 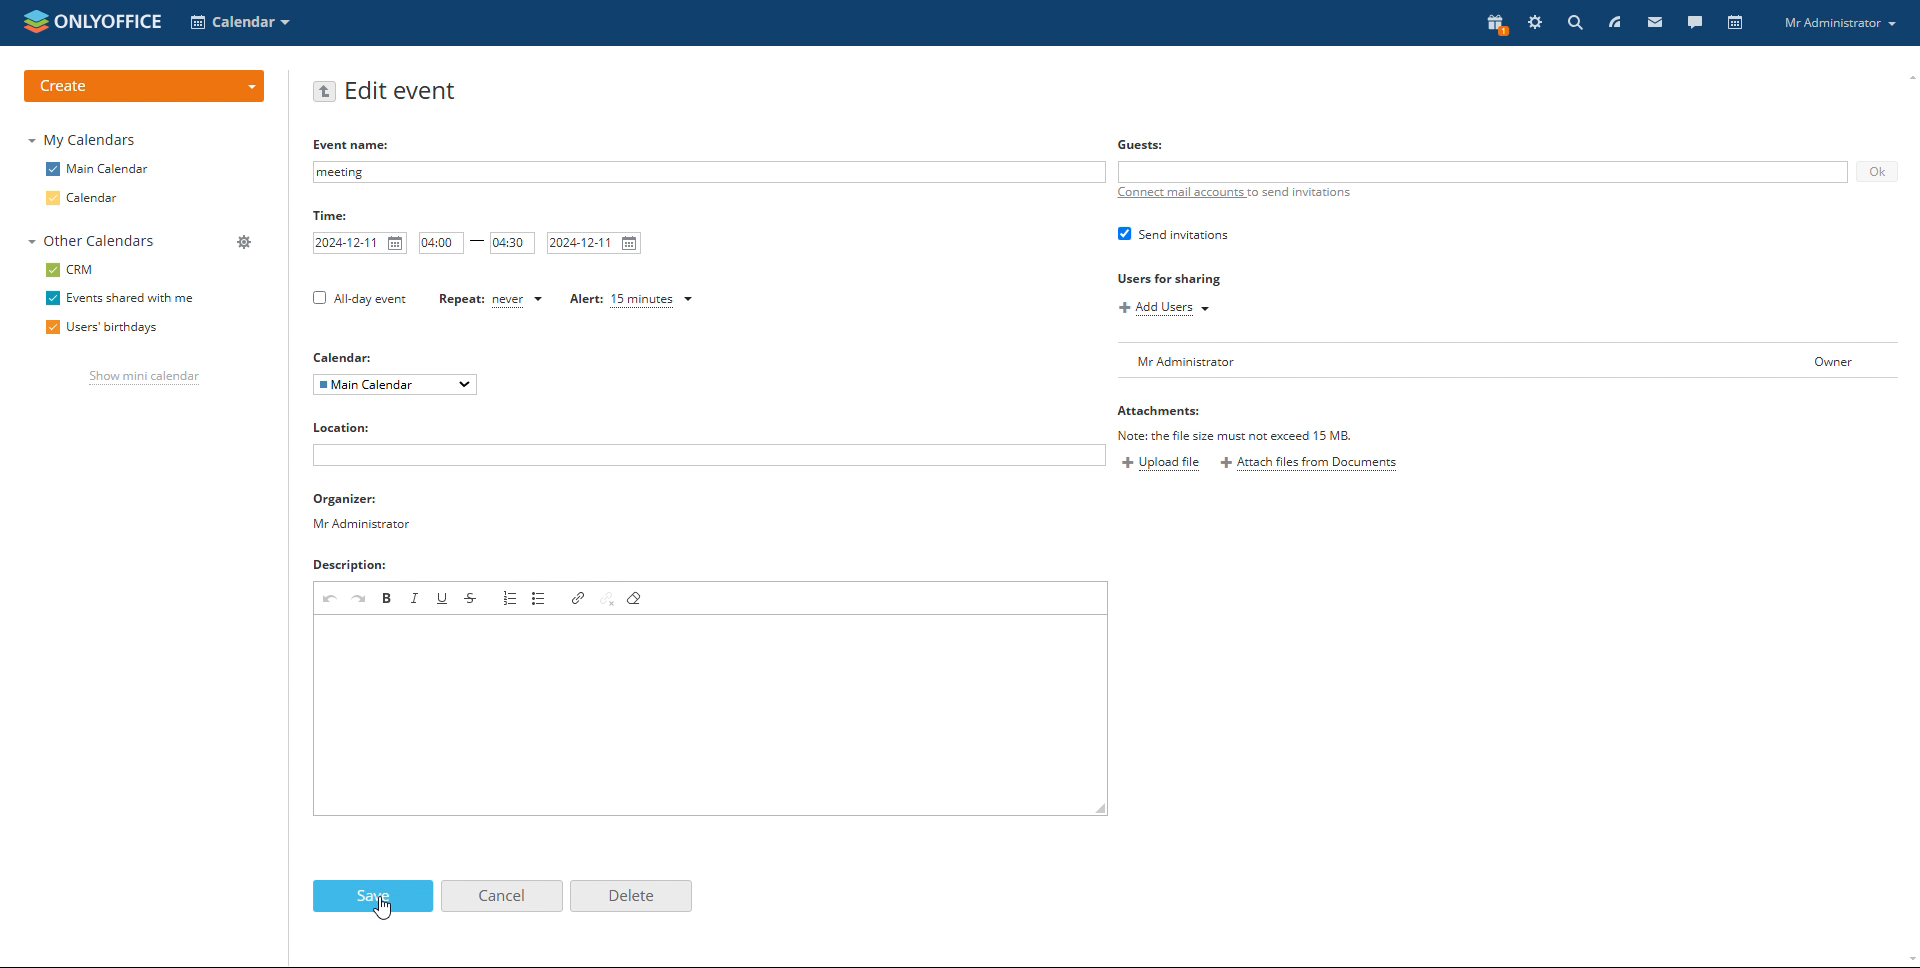 What do you see at coordinates (242, 22) in the screenshot?
I see `select application` at bounding box center [242, 22].